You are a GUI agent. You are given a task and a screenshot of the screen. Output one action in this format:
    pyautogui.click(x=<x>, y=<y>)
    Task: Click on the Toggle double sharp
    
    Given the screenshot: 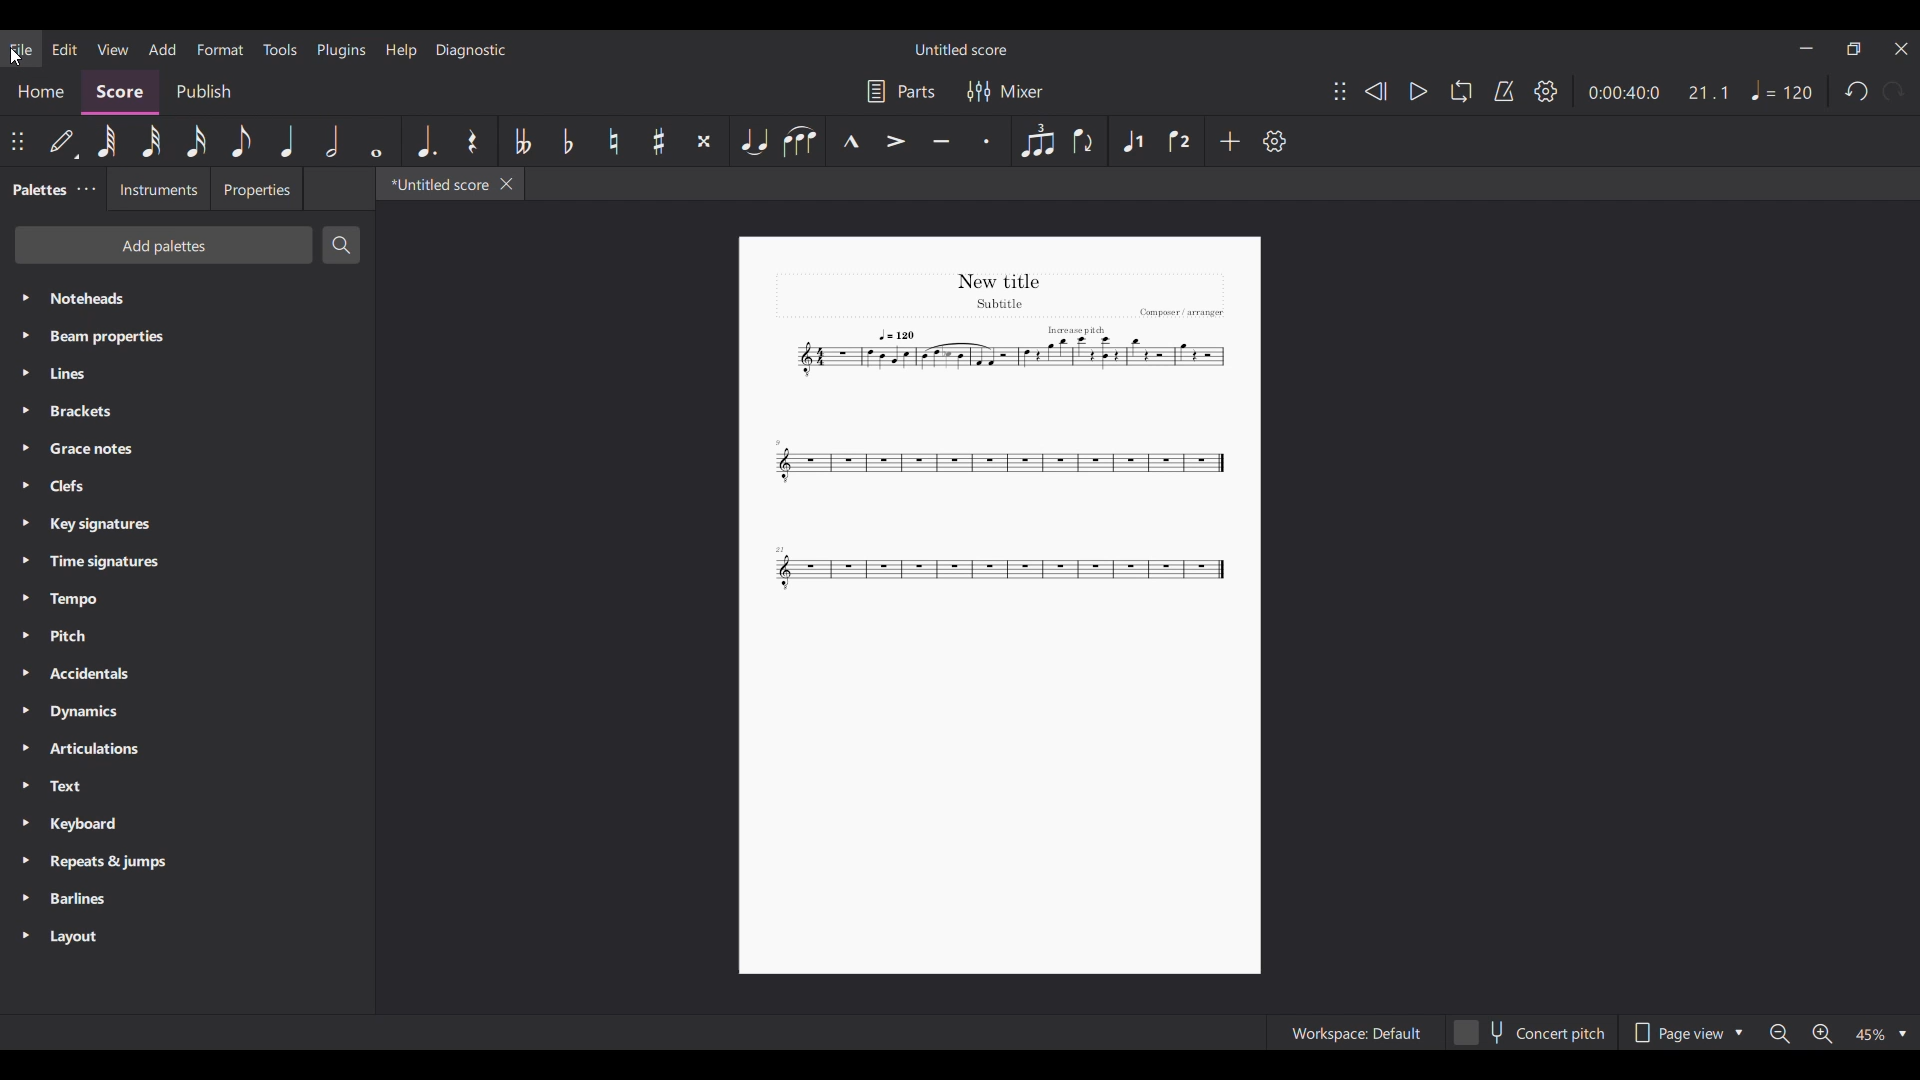 What is the action you would take?
    pyautogui.click(x=704, y=141)
    